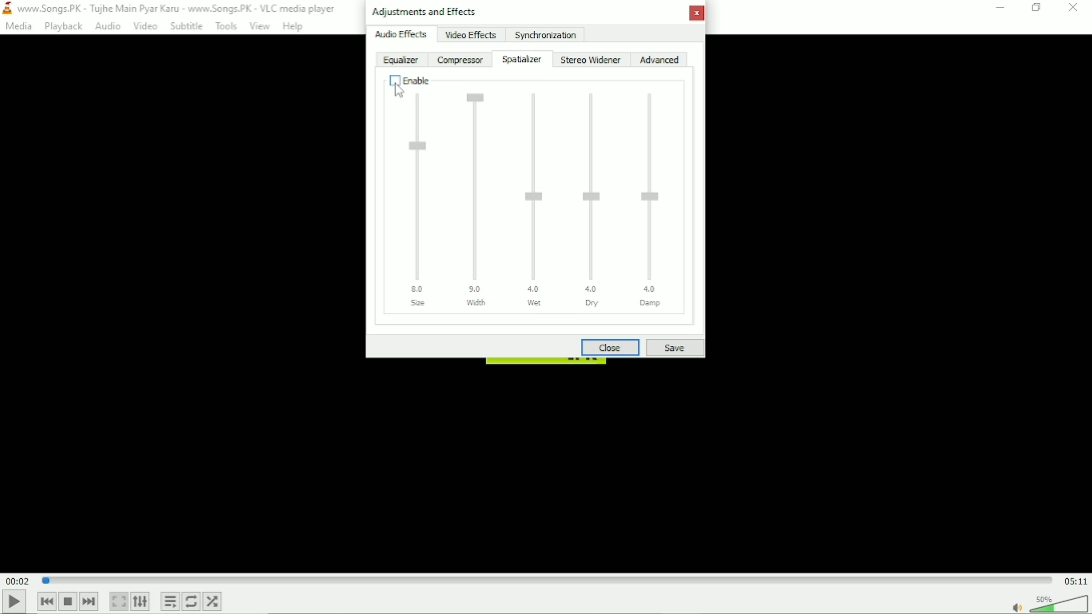 Image resolution: width=1092 pixels, height=614 pixels. Describe the element at coordinates (69, 601) in the screenshot. I see `Stop playback` at that location.